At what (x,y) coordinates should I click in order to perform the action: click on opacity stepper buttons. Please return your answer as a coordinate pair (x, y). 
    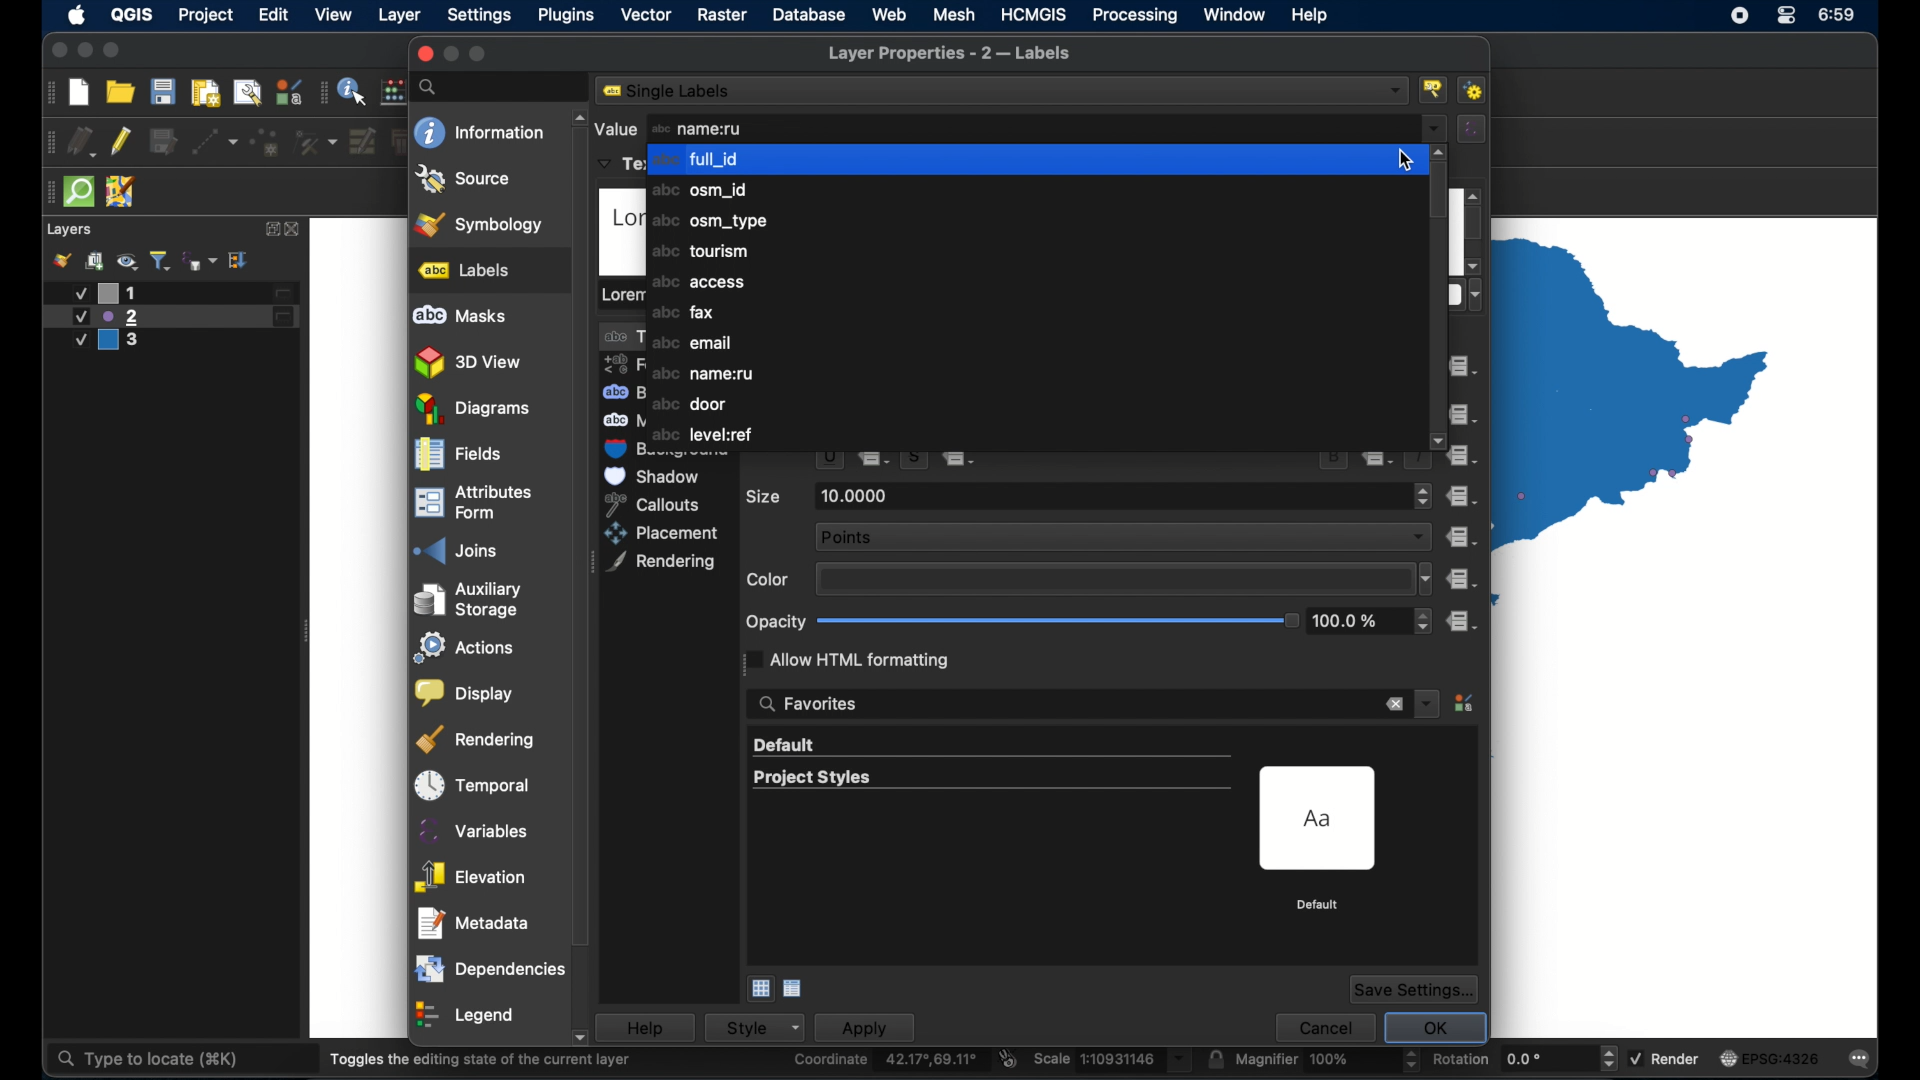
    Looking at the image, I should click on (1373, 621).